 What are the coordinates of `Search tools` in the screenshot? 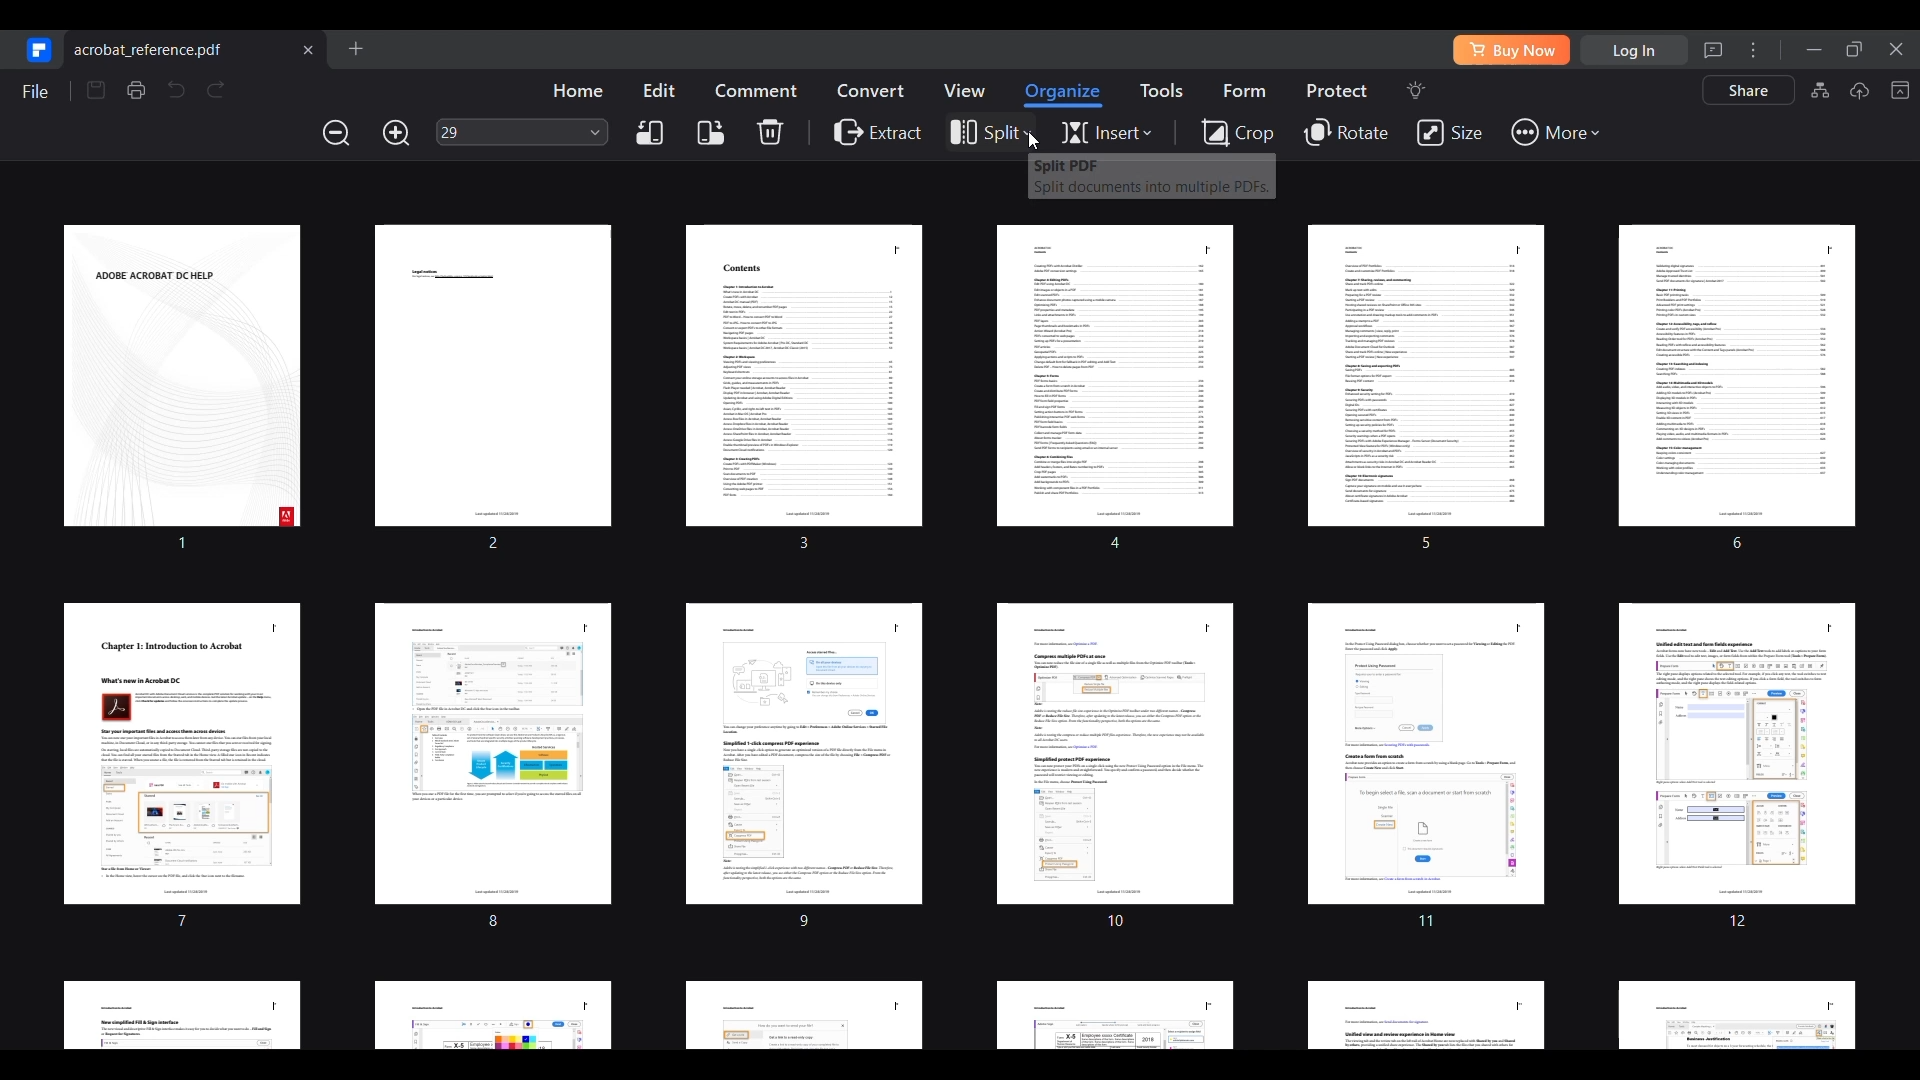 It's located at (1415, 90).